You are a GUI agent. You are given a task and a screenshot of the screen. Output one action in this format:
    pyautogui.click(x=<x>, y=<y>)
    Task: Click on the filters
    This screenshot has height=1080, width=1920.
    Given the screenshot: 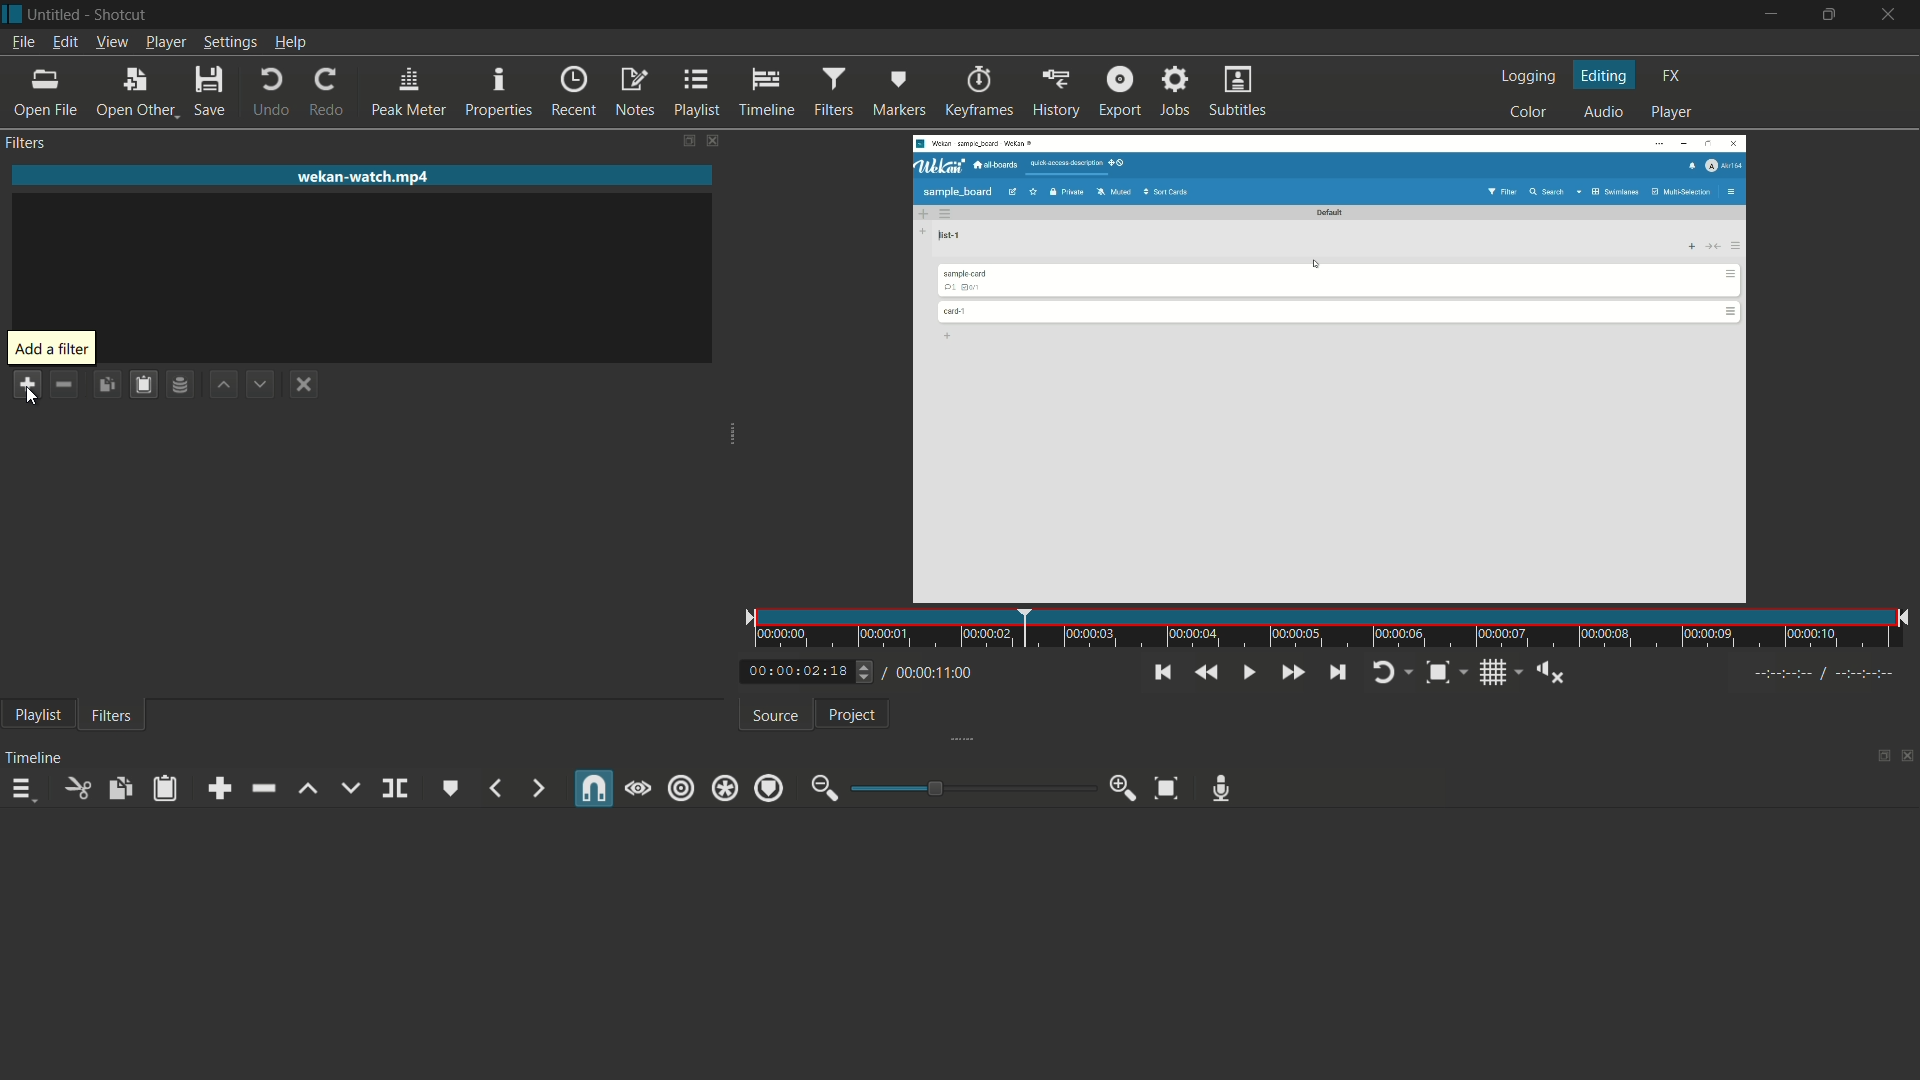 What is the action you would take?
    pyautogui.click(x=832, y=91)
    